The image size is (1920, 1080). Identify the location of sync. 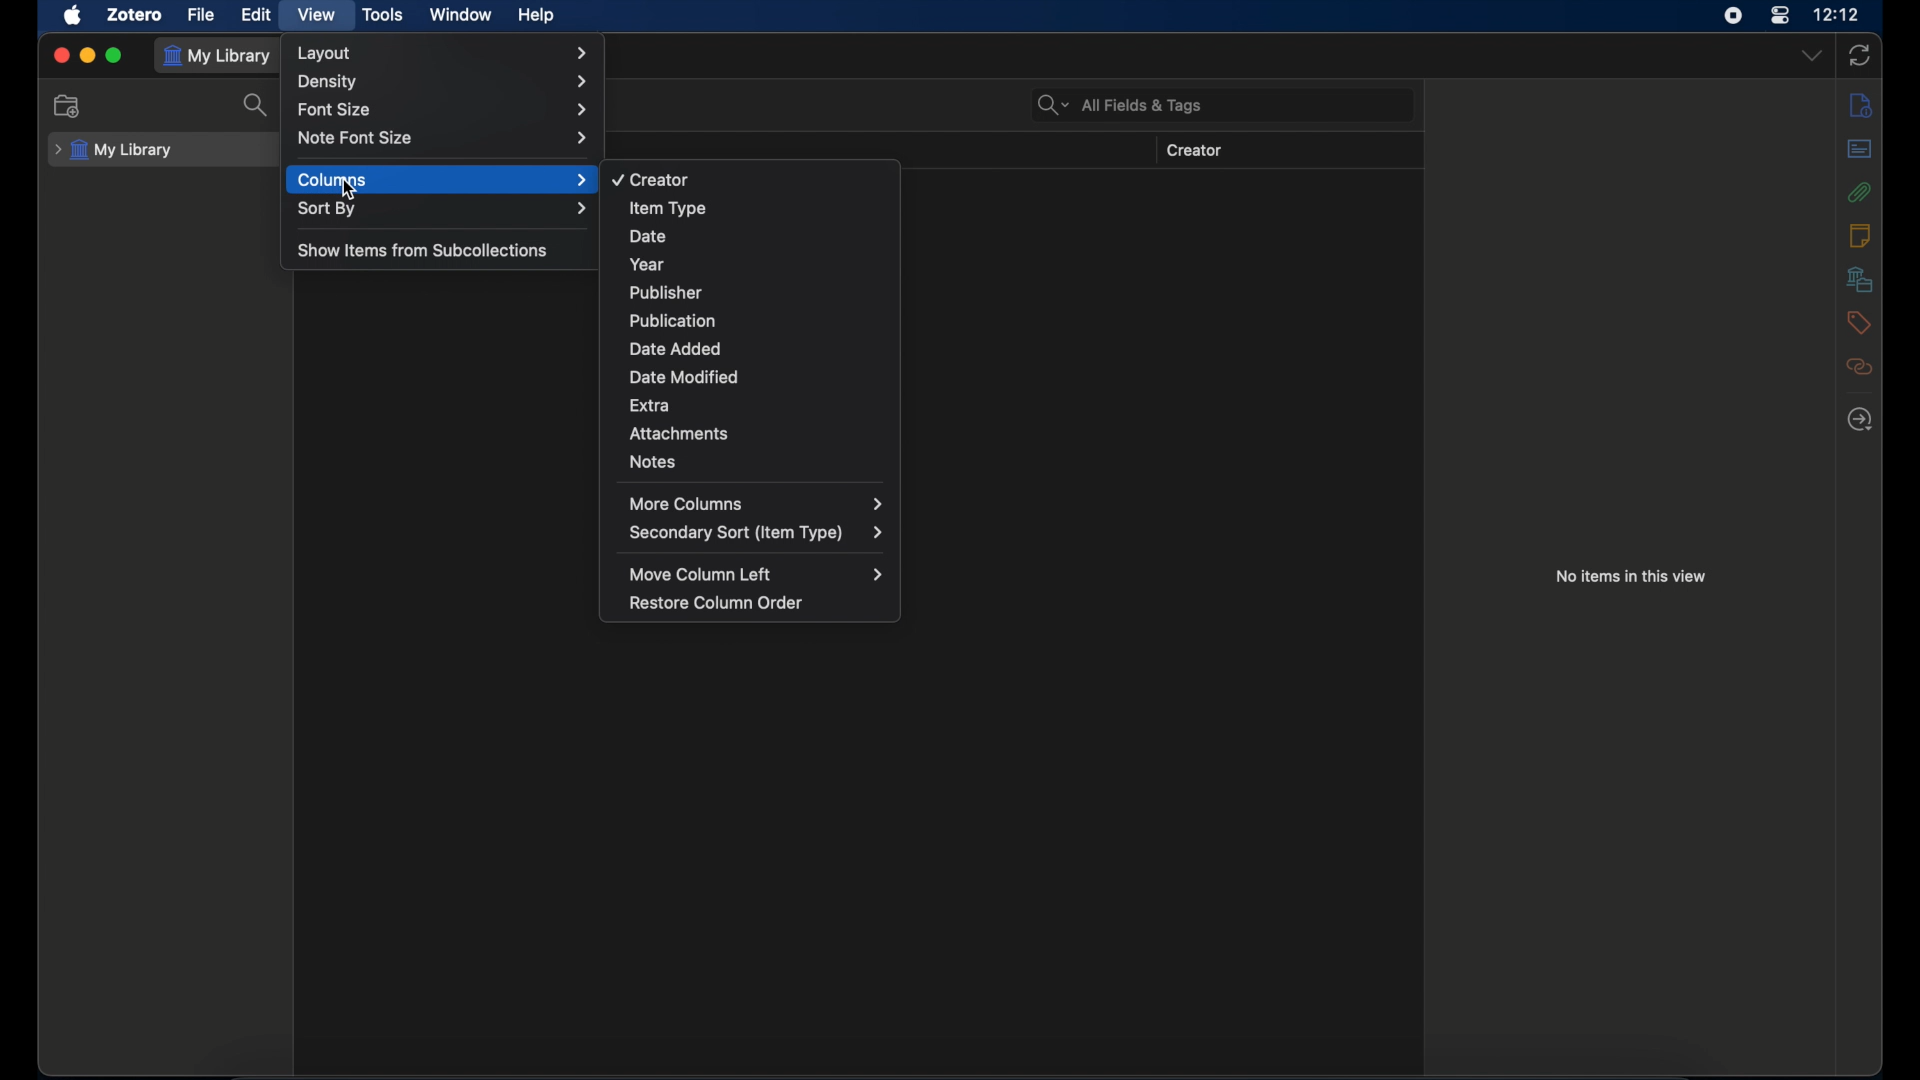
(1859, 55).